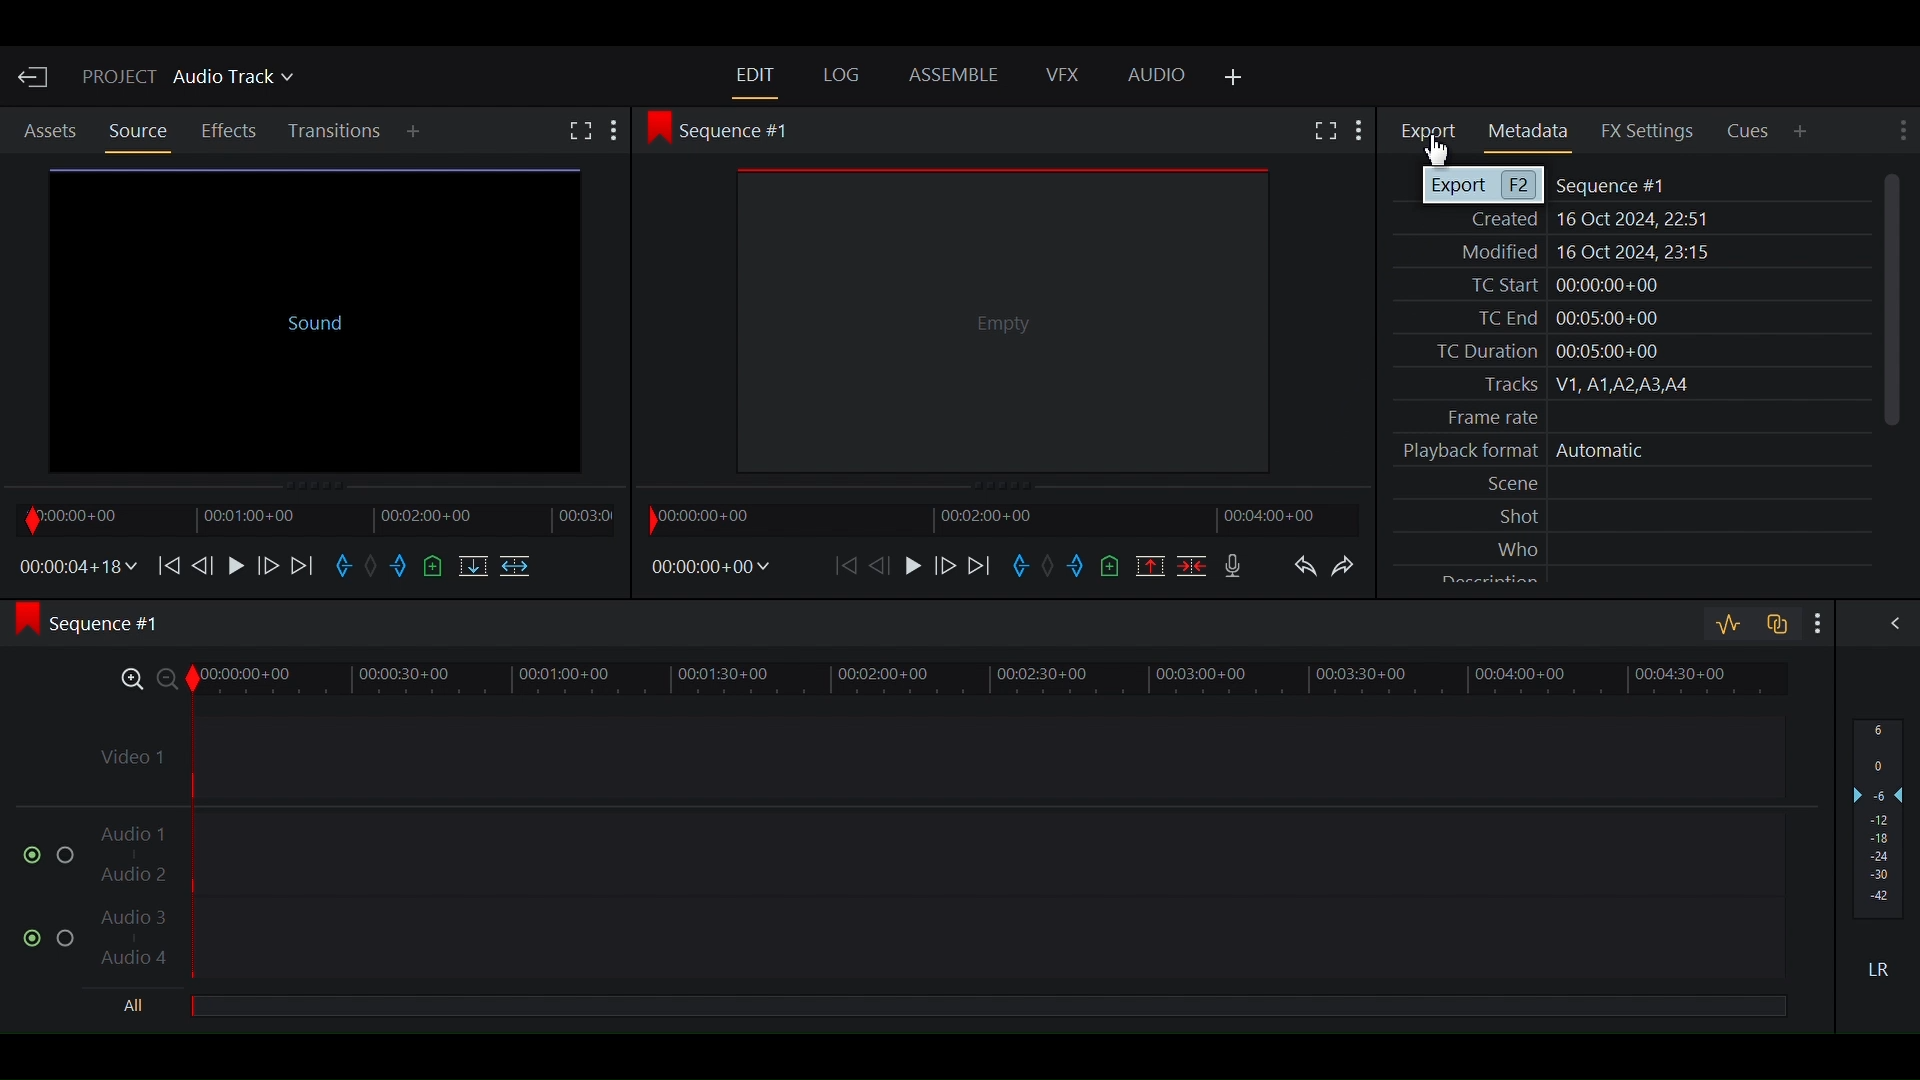 The width and height of the screenshot is (1920, 1080). I want to click on Assemble, so click(957, 77).